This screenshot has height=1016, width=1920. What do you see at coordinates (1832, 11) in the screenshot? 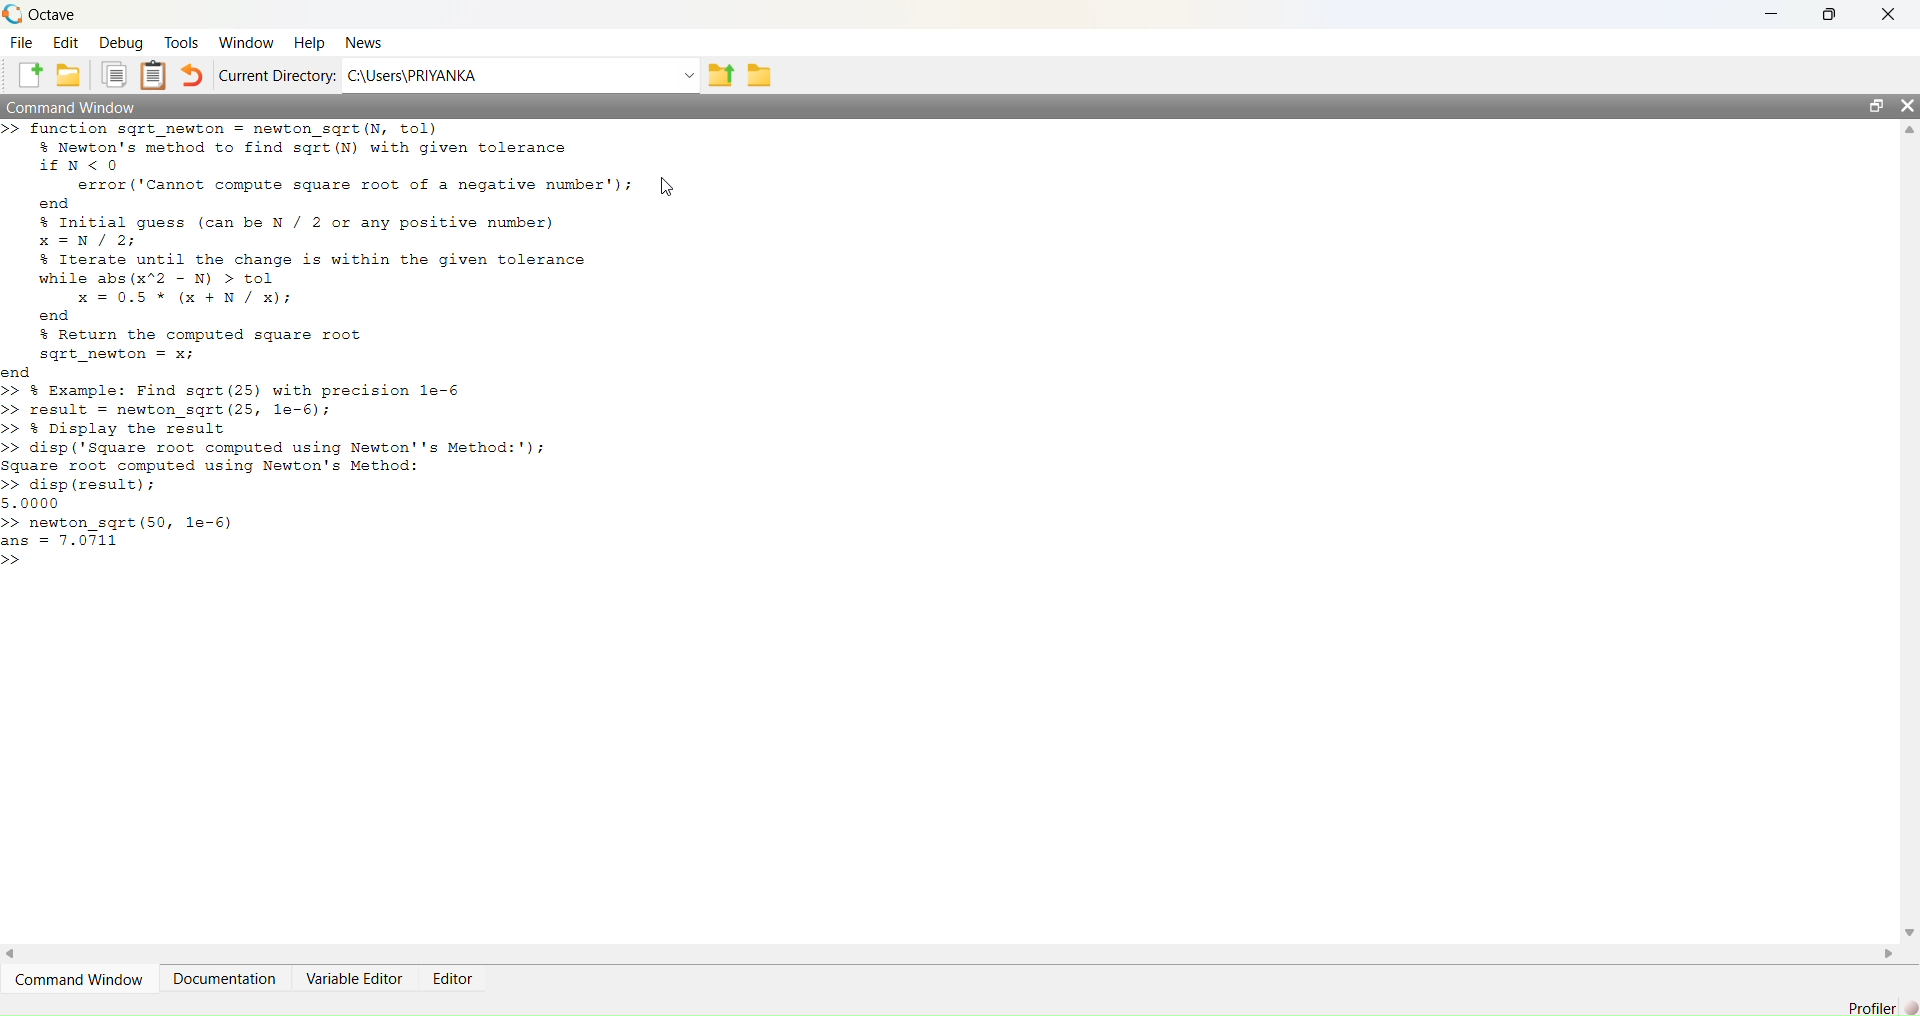
I see `Maximize` at bounding box center [1832, 11].